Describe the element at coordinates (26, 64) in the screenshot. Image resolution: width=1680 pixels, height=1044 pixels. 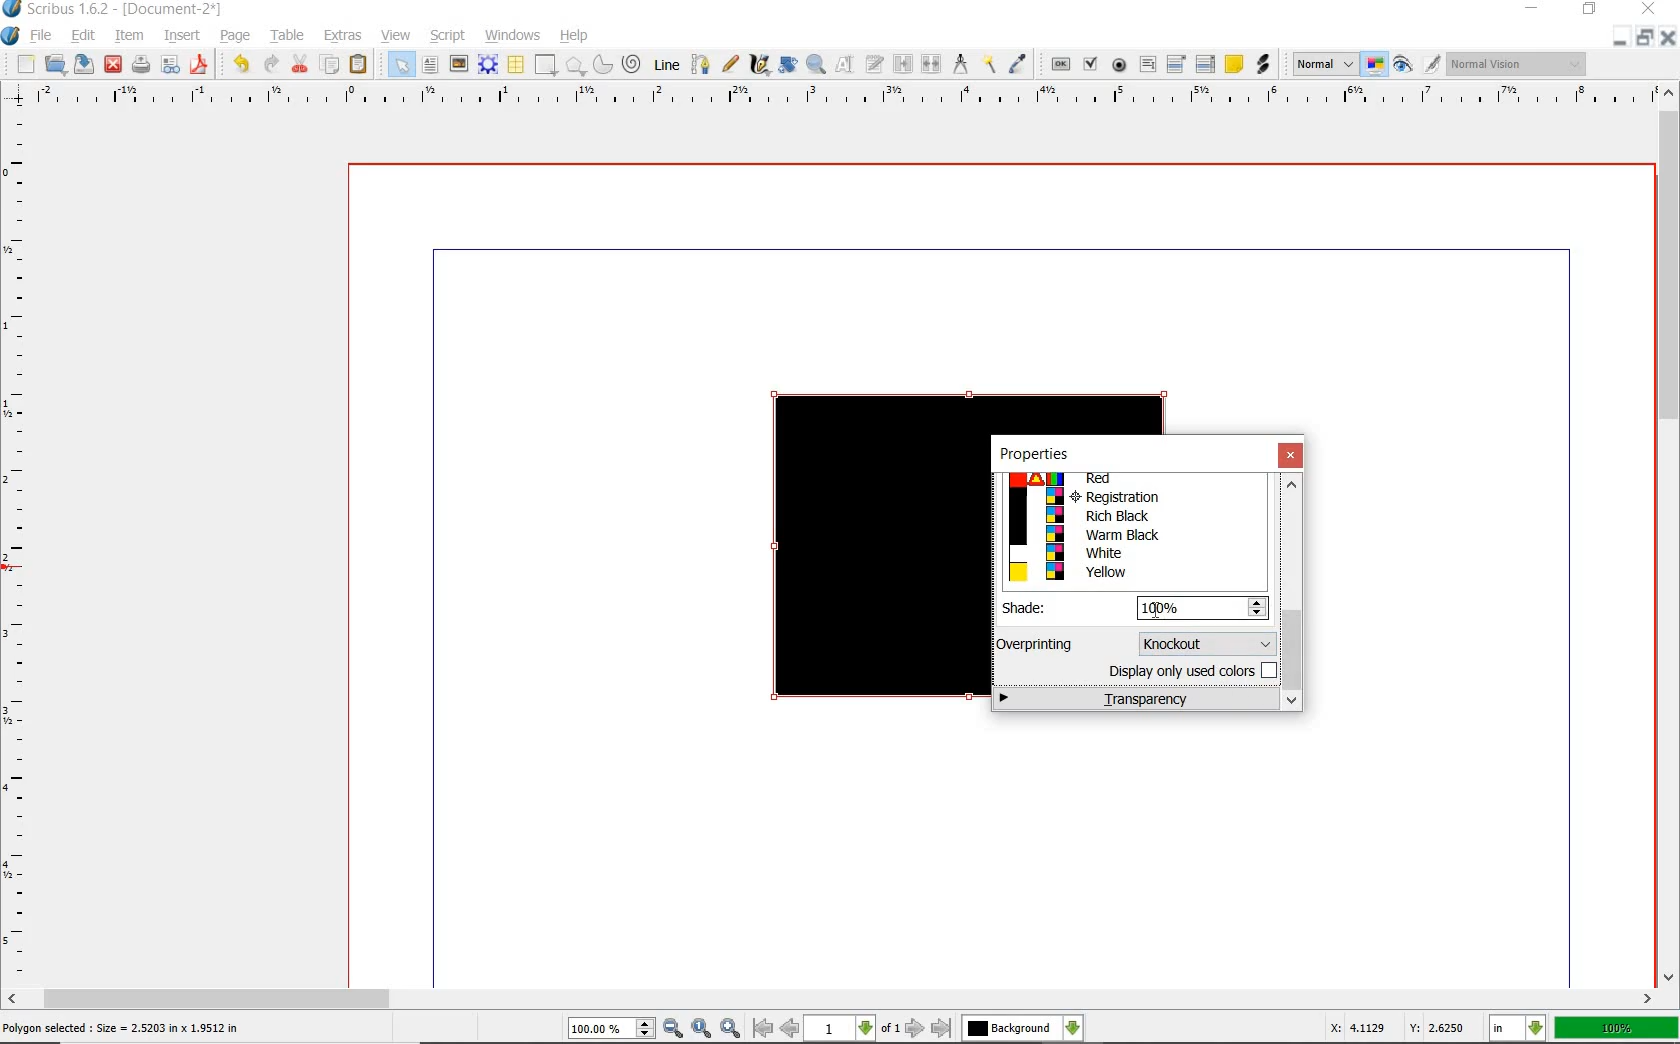
I see `new` at that location.